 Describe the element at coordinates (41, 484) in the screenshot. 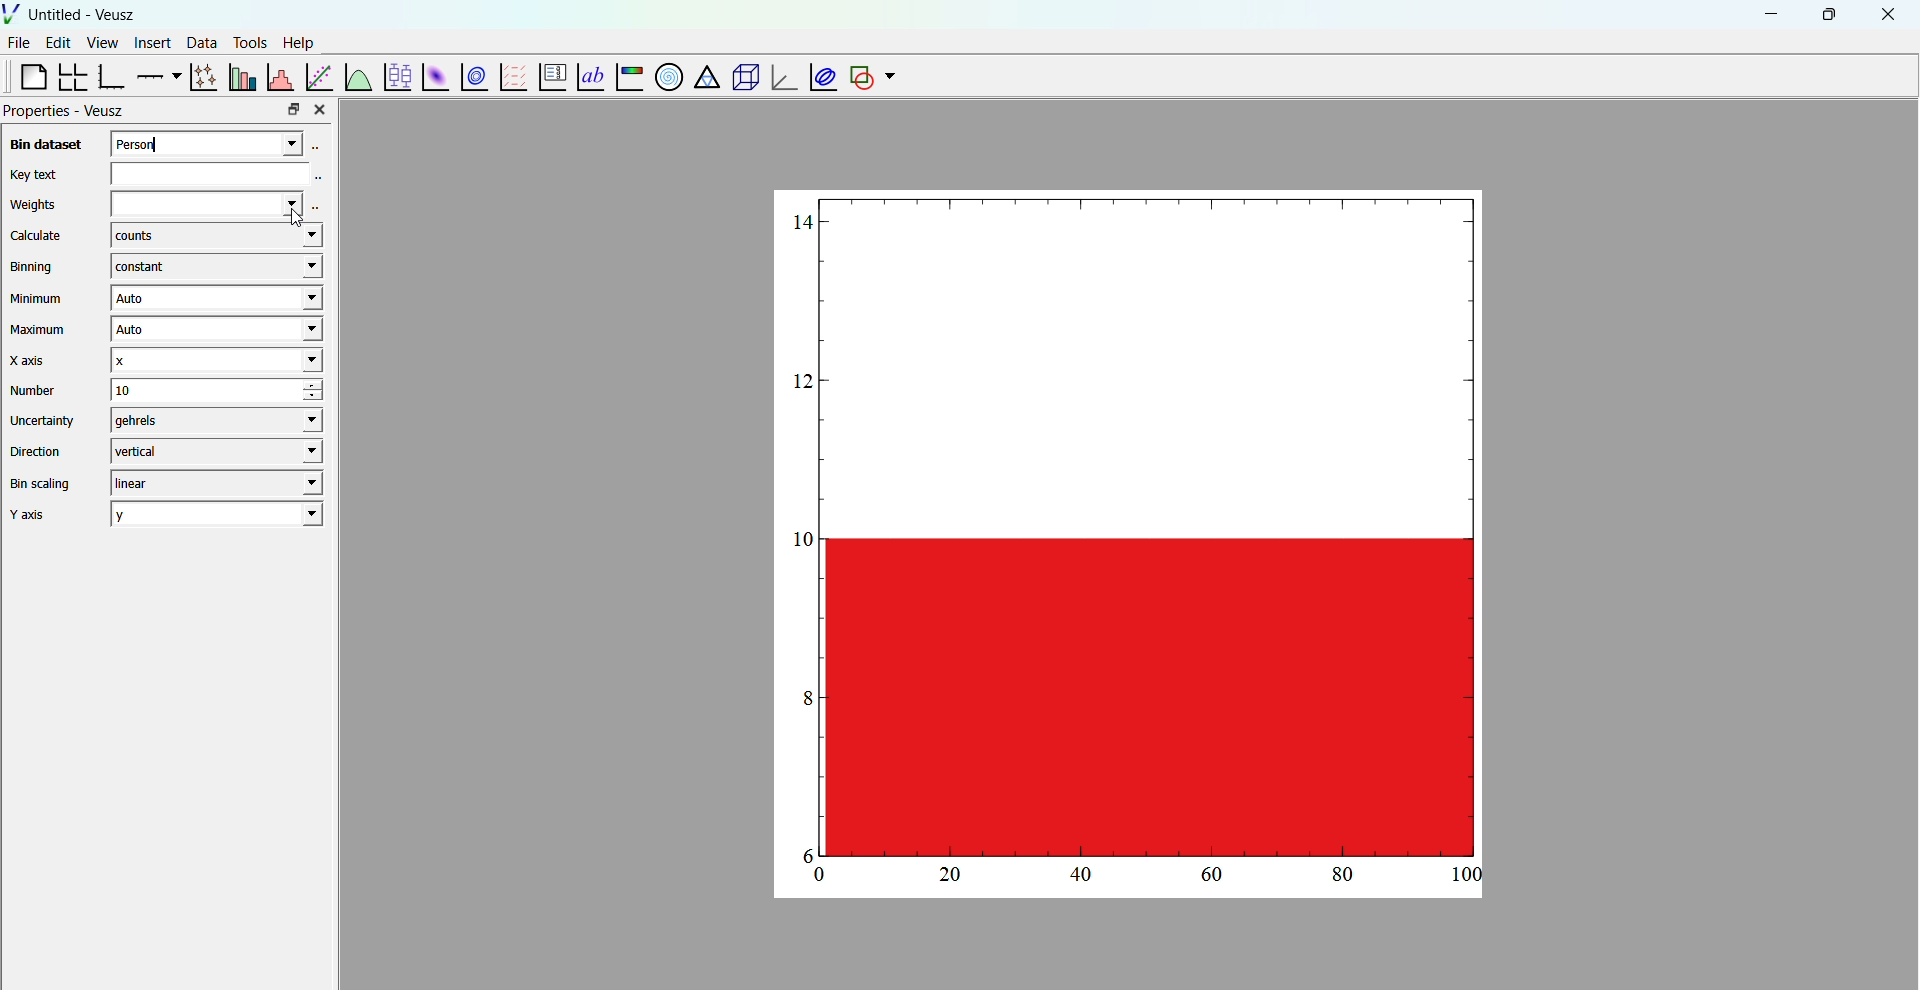

I see `Bin scaling` at that location.